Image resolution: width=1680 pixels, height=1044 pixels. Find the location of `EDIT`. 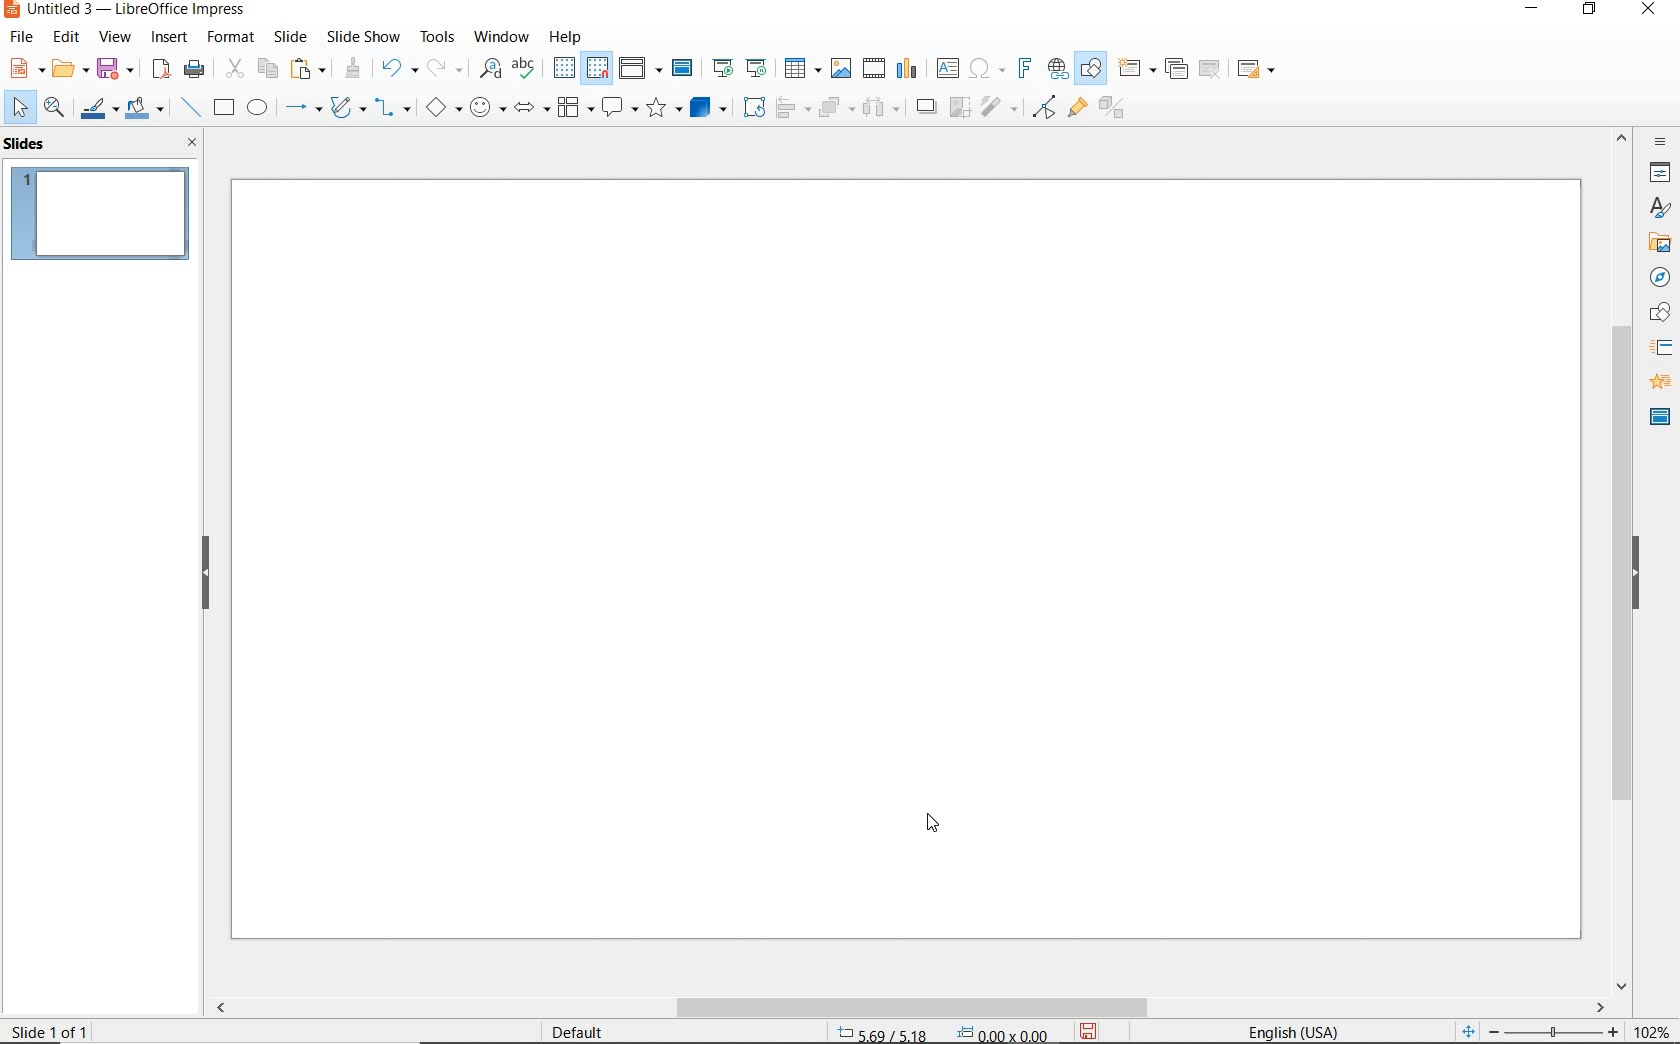

EDIT is located at coordinates (65, 38).